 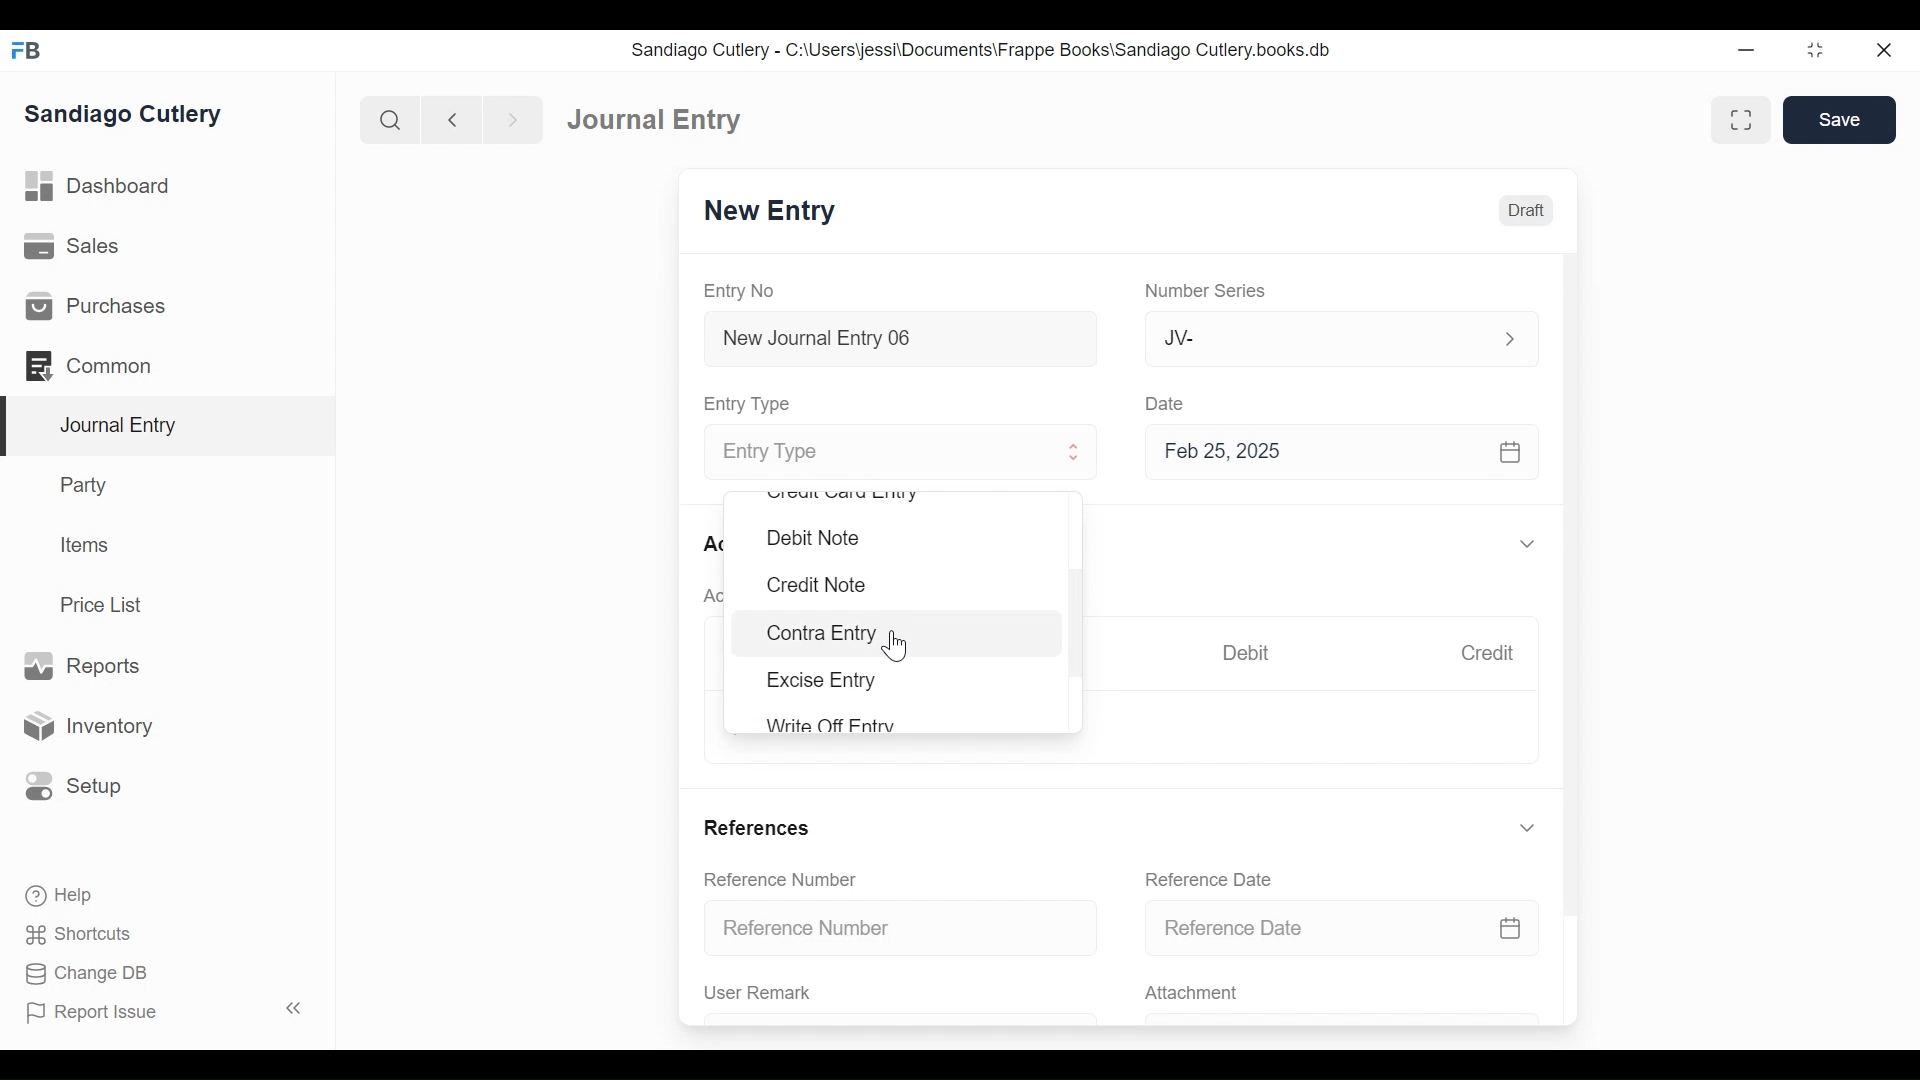 I want to click on Save, so click(x=1839, y=119).